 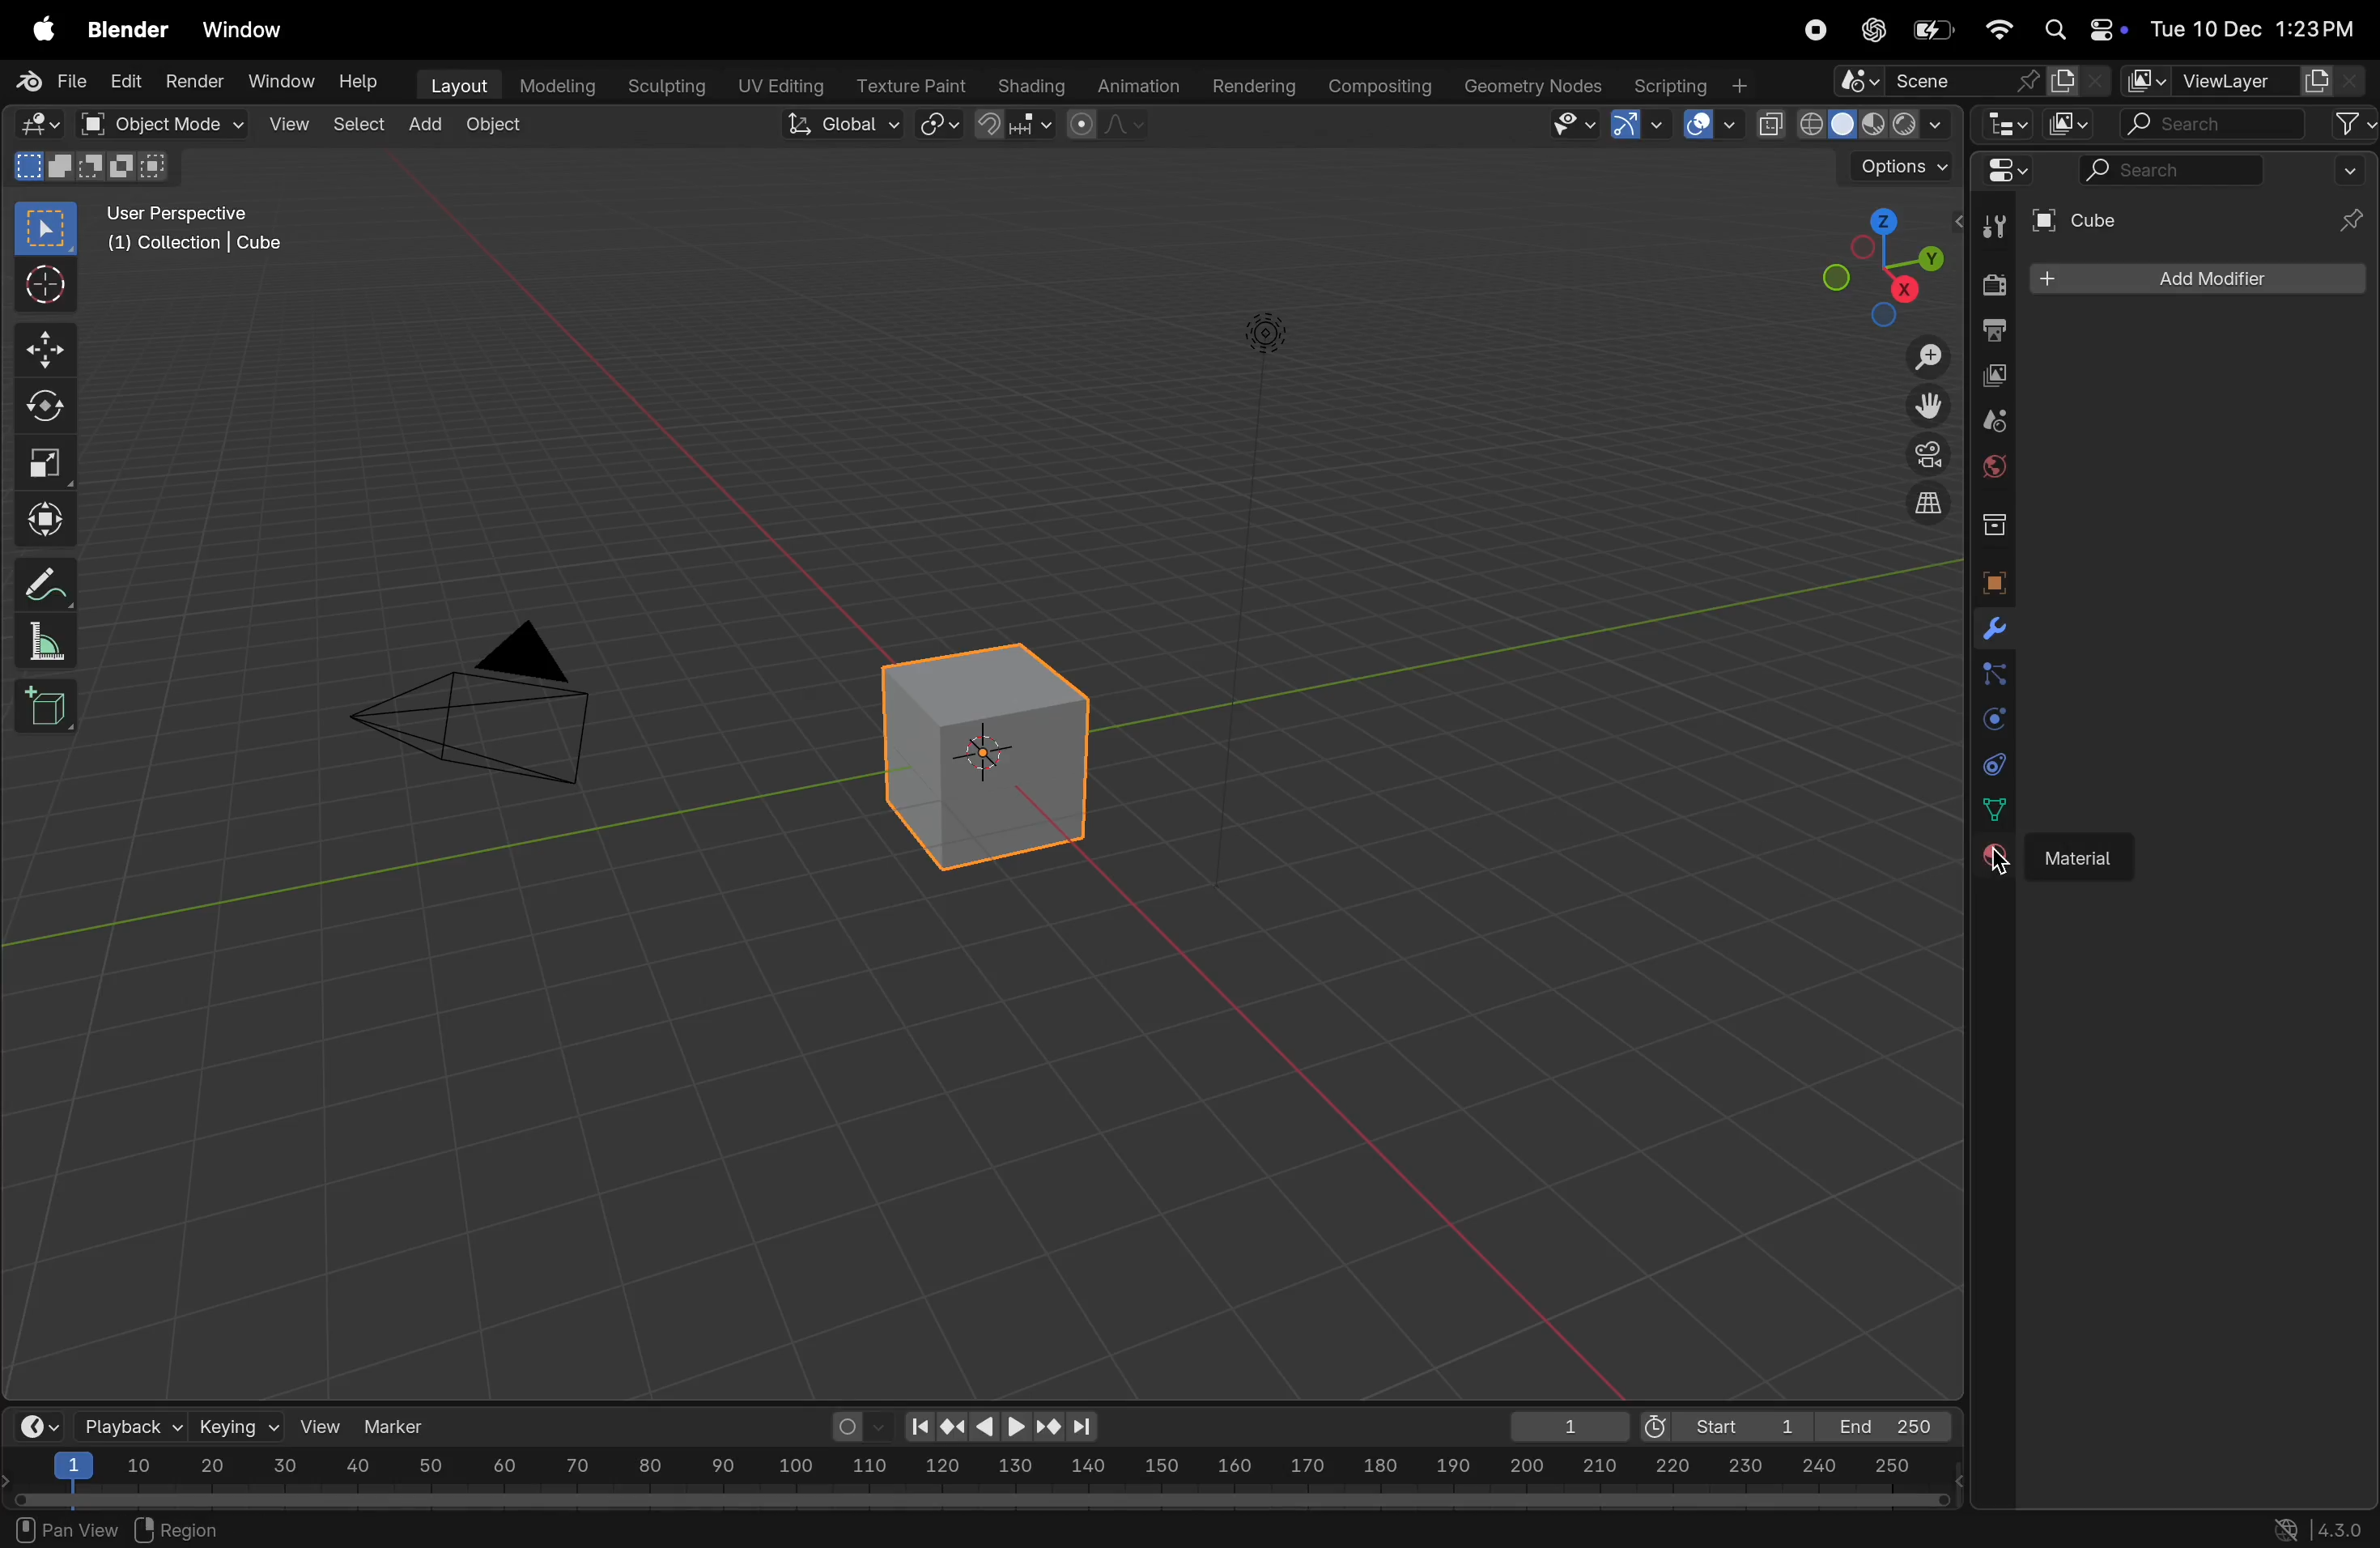 I want to click on transform, so click(x=41, y=516).